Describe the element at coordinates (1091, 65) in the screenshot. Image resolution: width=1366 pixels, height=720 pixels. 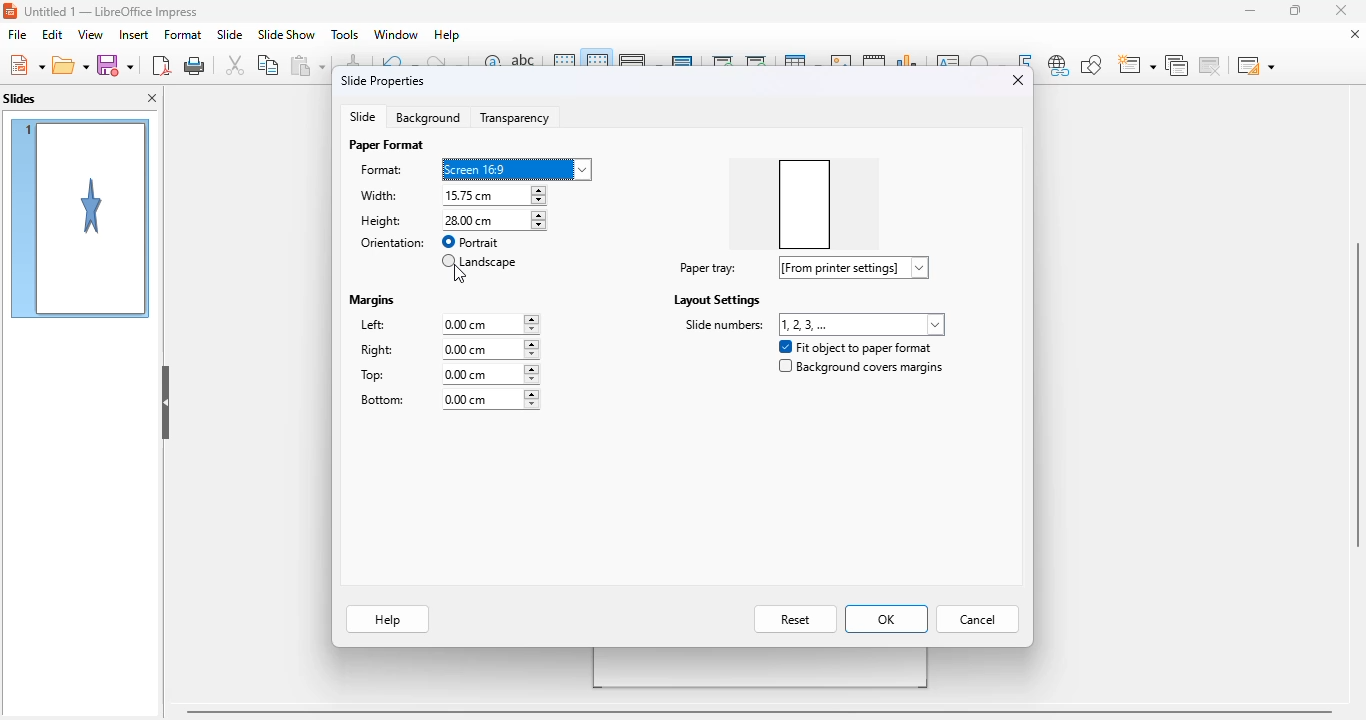
I see `show draw functions` at that location.